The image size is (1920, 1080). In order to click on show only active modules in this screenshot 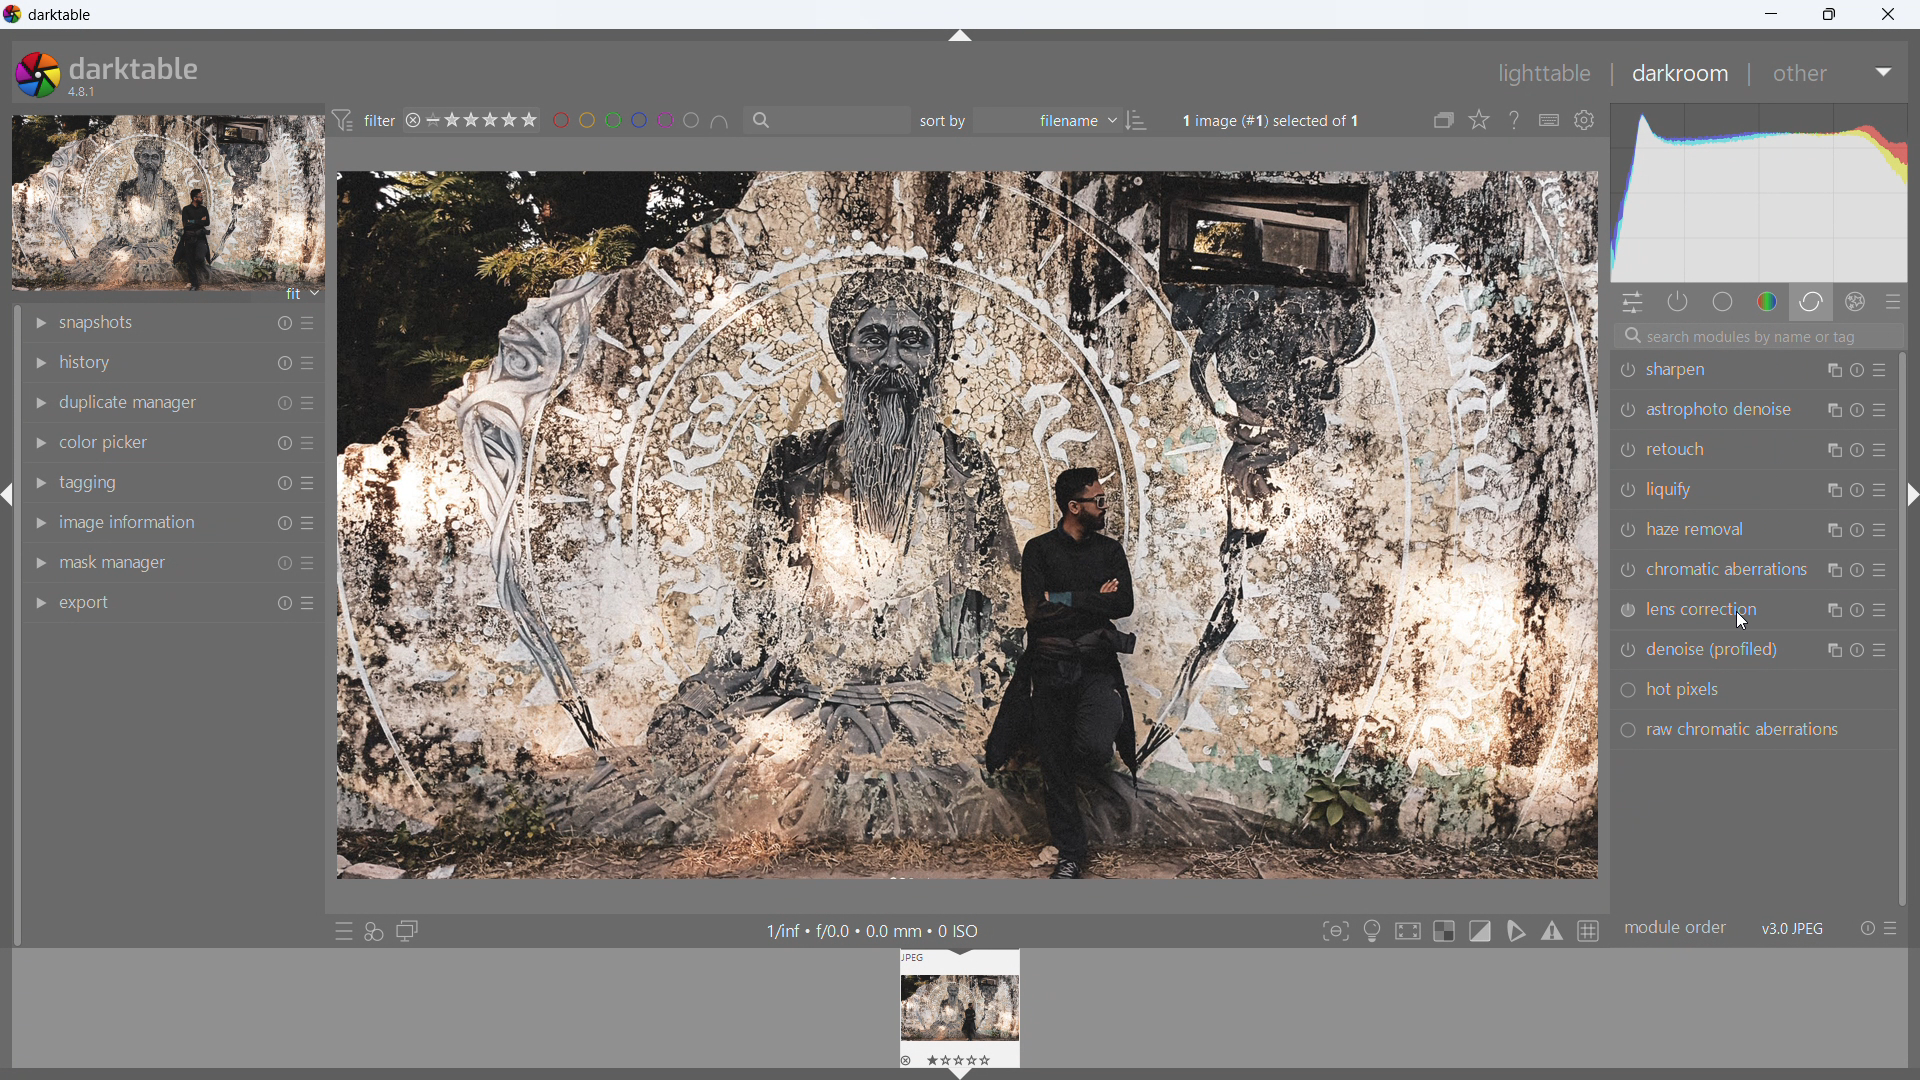, I will do `click(1678, 303)`.